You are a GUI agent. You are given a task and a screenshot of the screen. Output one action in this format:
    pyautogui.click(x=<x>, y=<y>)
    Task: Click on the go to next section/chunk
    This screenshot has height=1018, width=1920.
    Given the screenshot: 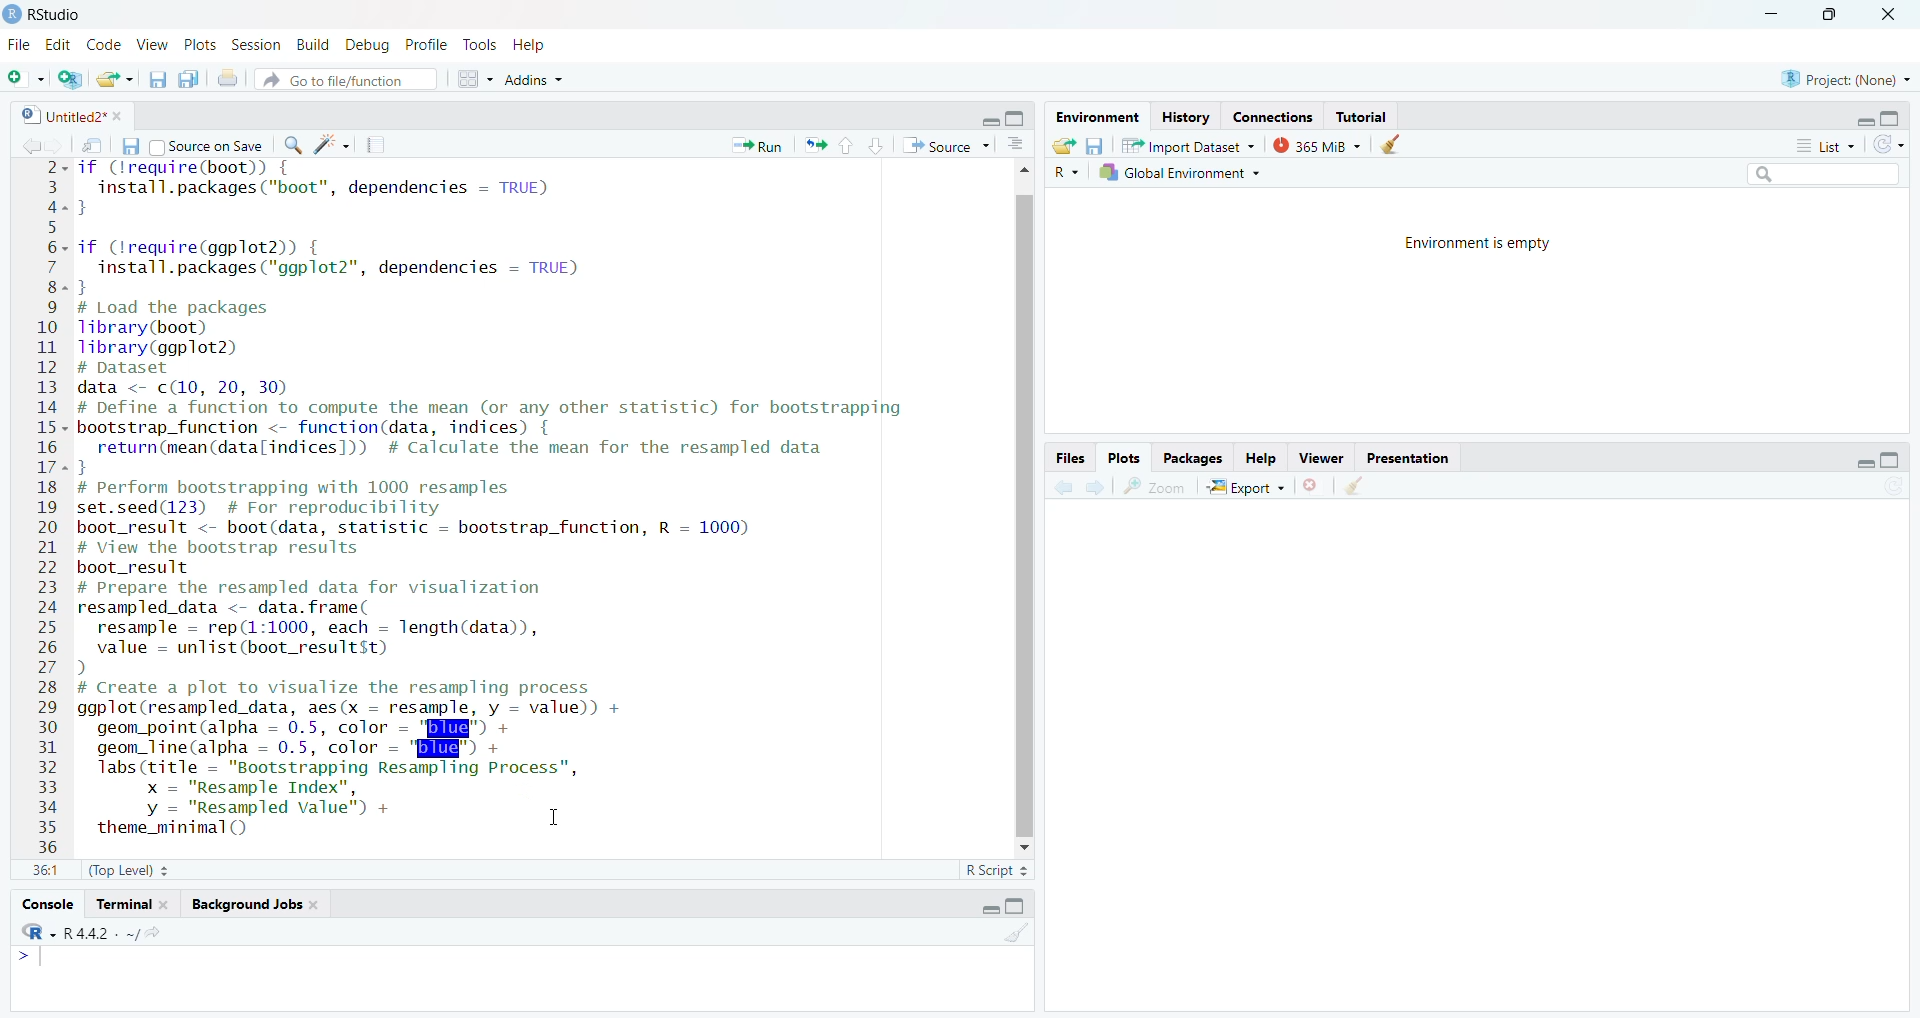 What is the action you would take?
    pyautogui.click(x=875, y=145)
    